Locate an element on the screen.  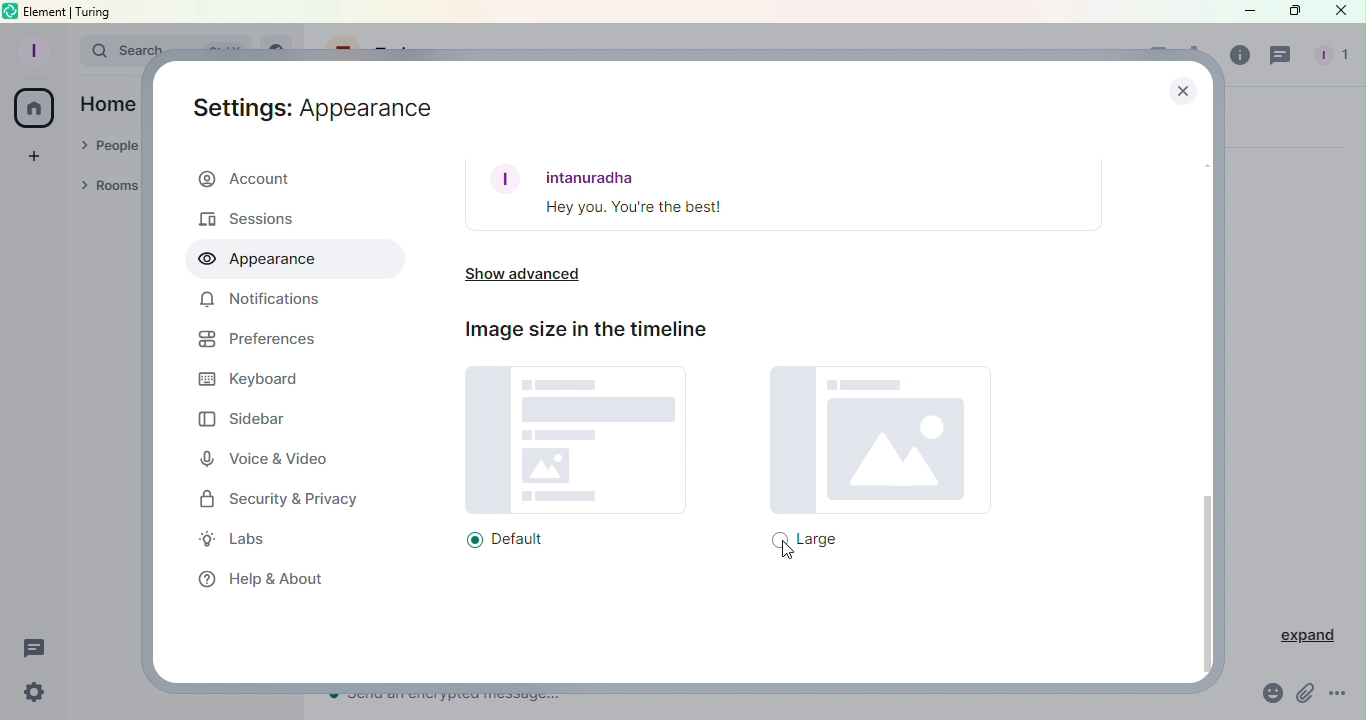
Settings: Appearance is located at coordinates (314, 104).